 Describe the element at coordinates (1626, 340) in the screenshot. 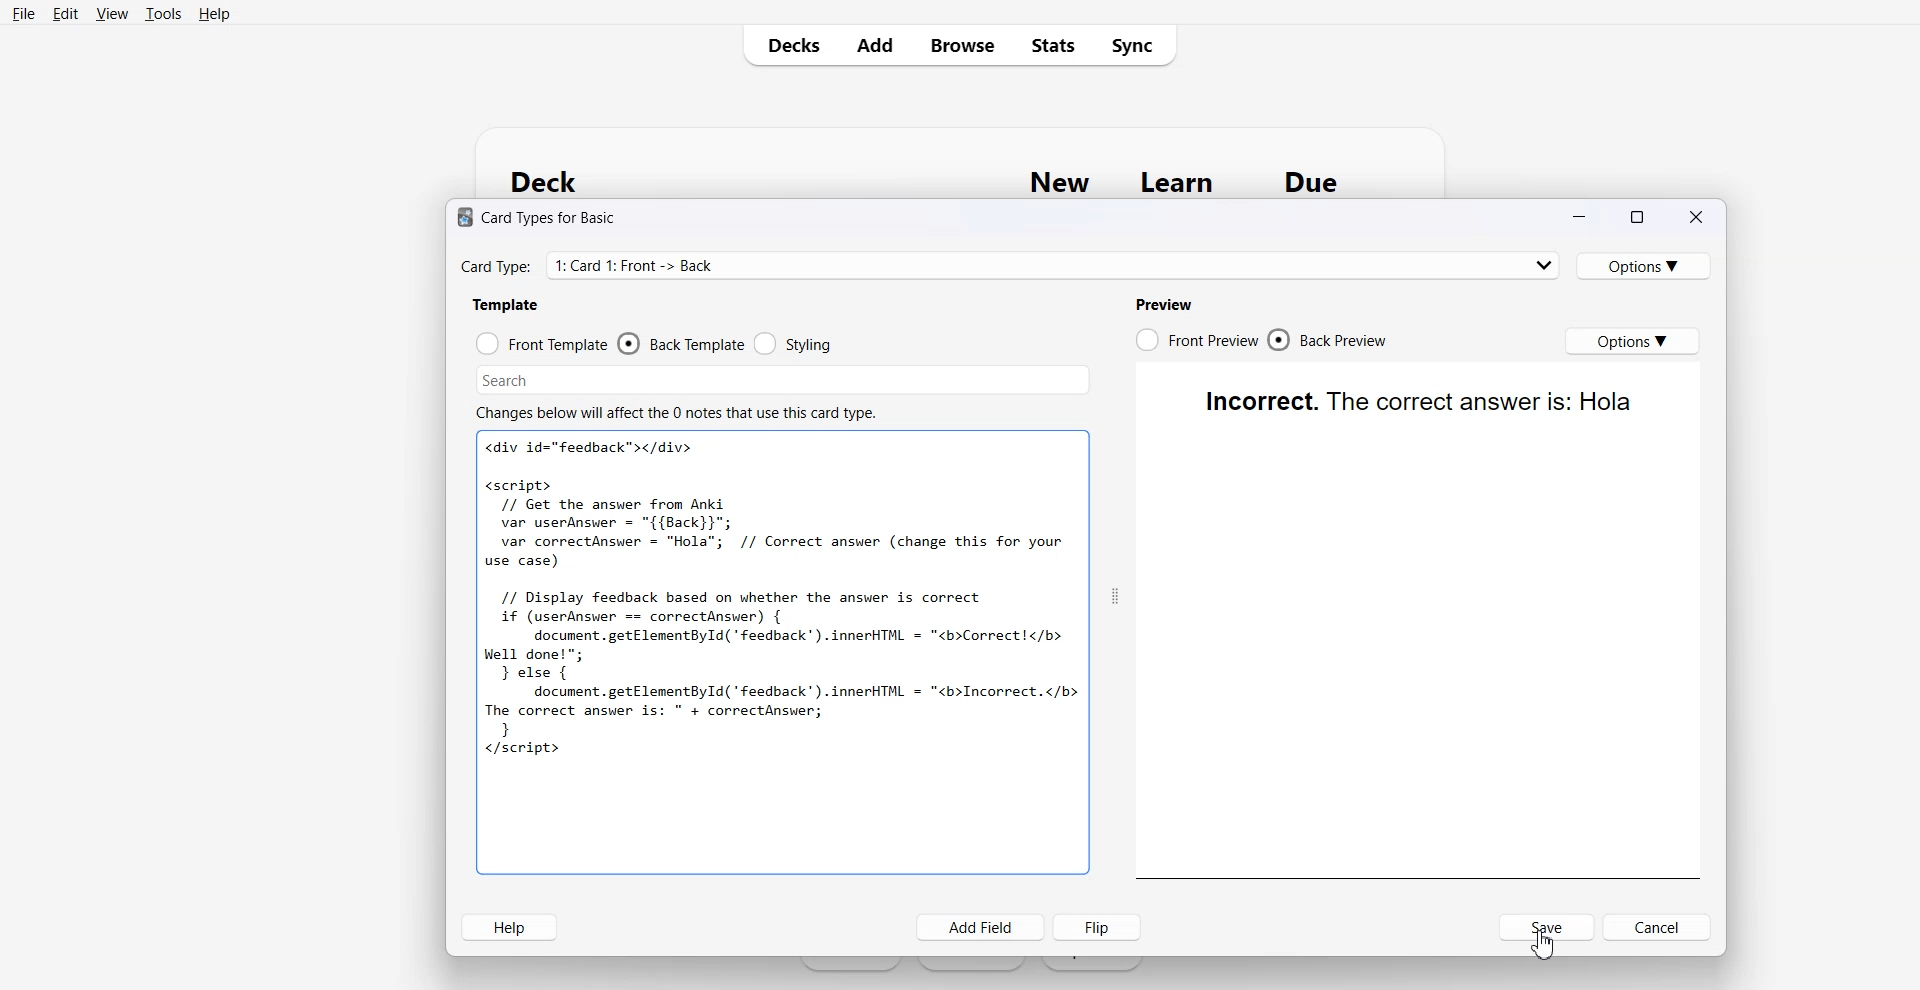

I see `Options` at that location.